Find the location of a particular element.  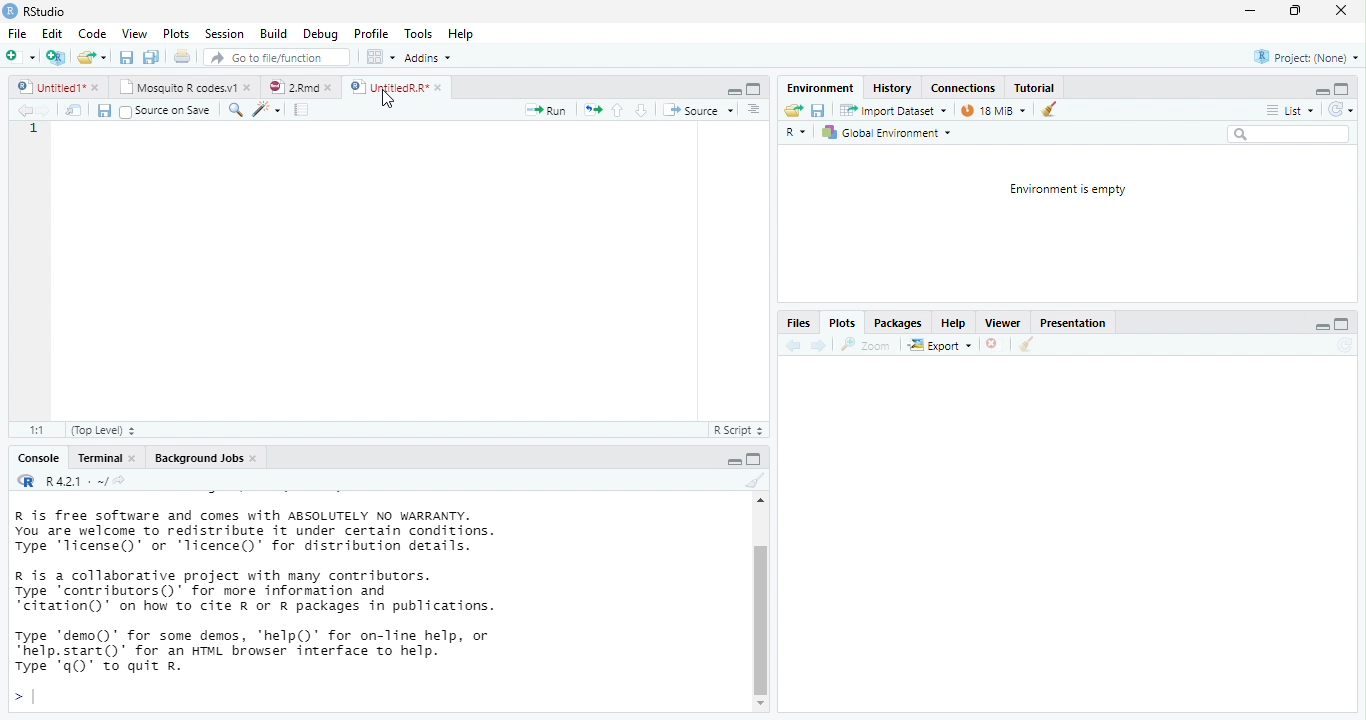

Run is located at coordinates (547, 111).